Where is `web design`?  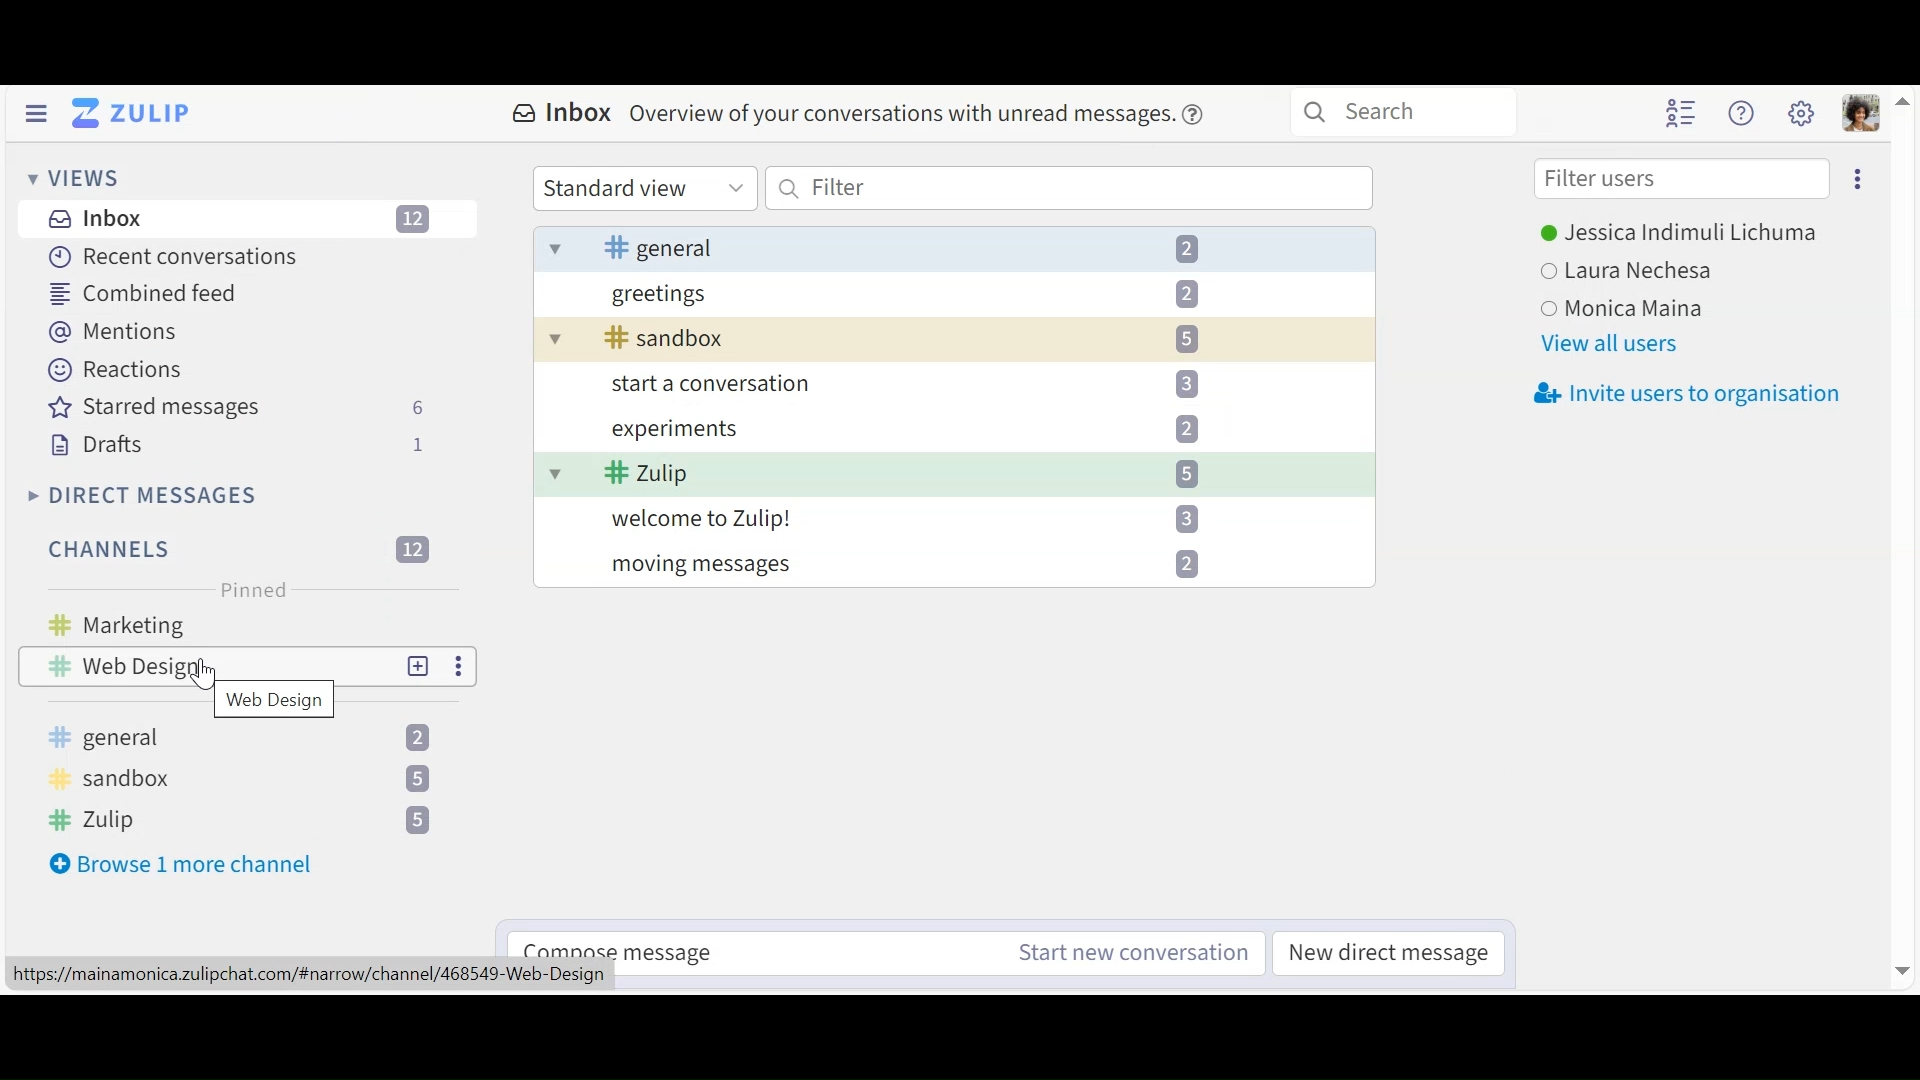 web design is located at coordinates (211, 667).